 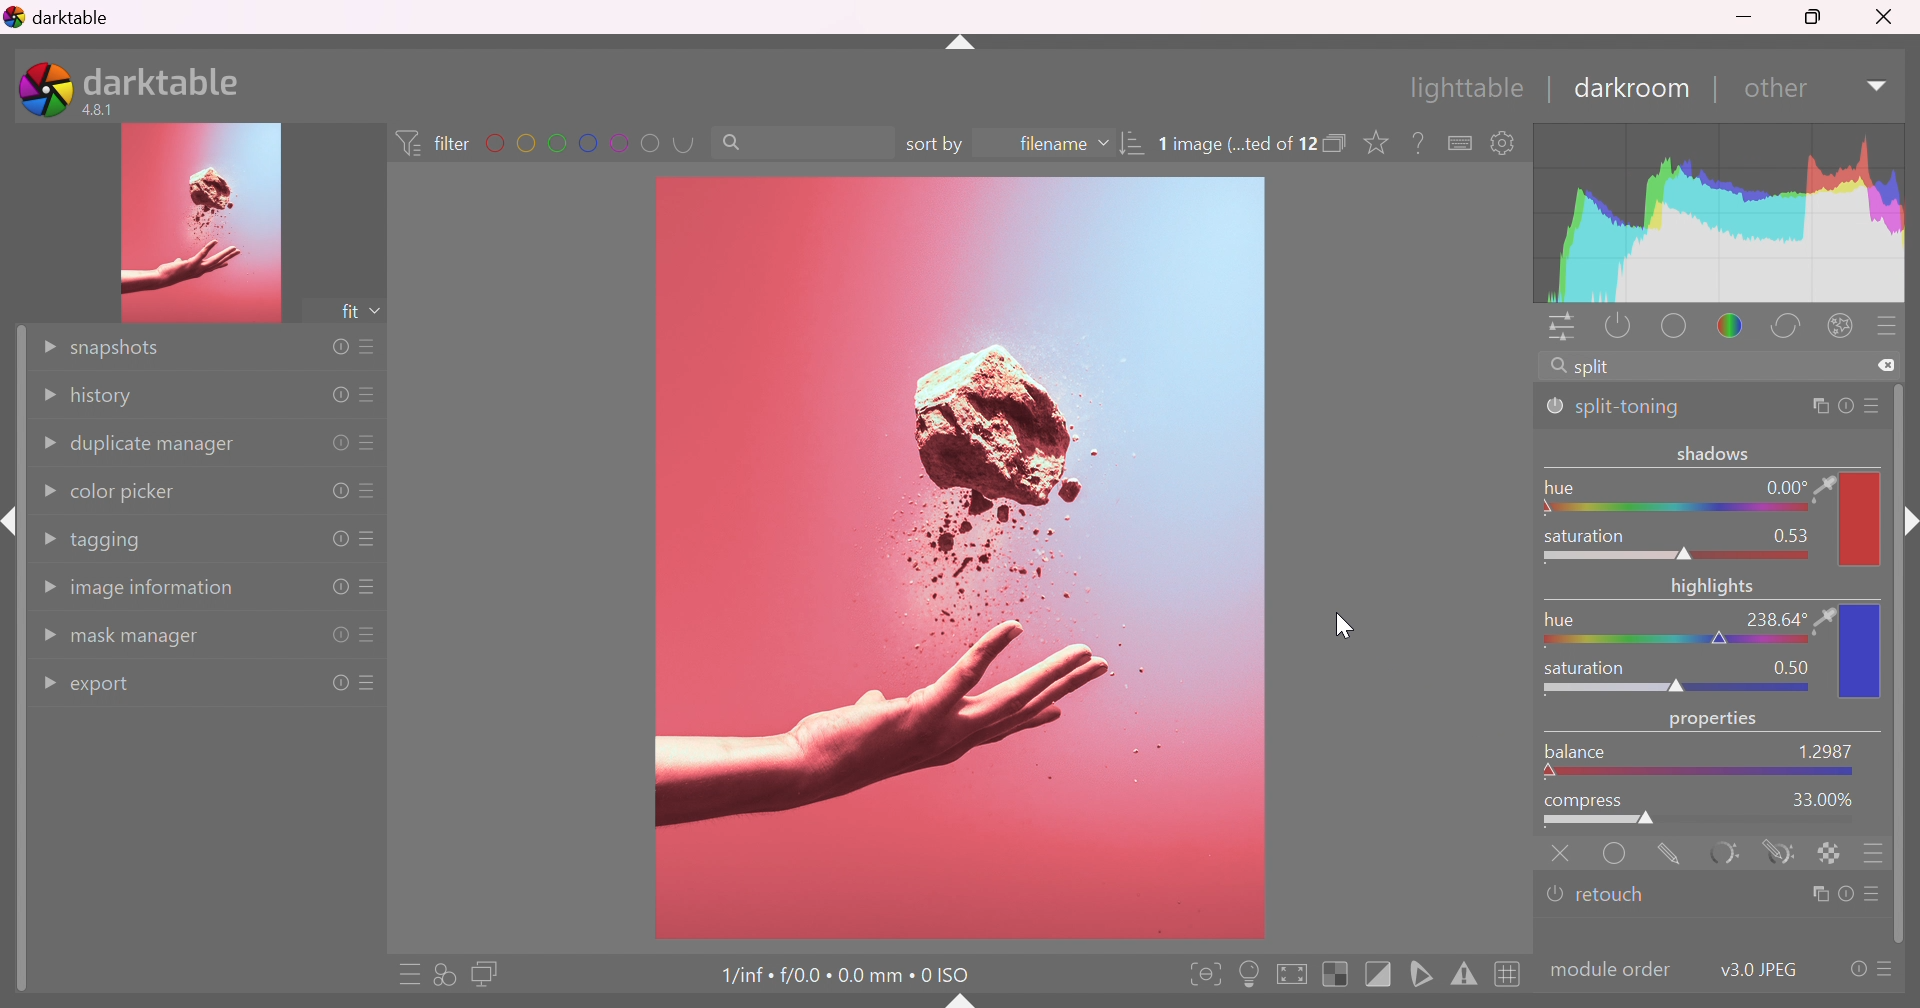 What do you see at coordinates (1886, 970) in the screenshot?
I see `presets` at bounding box center [1886, 970].